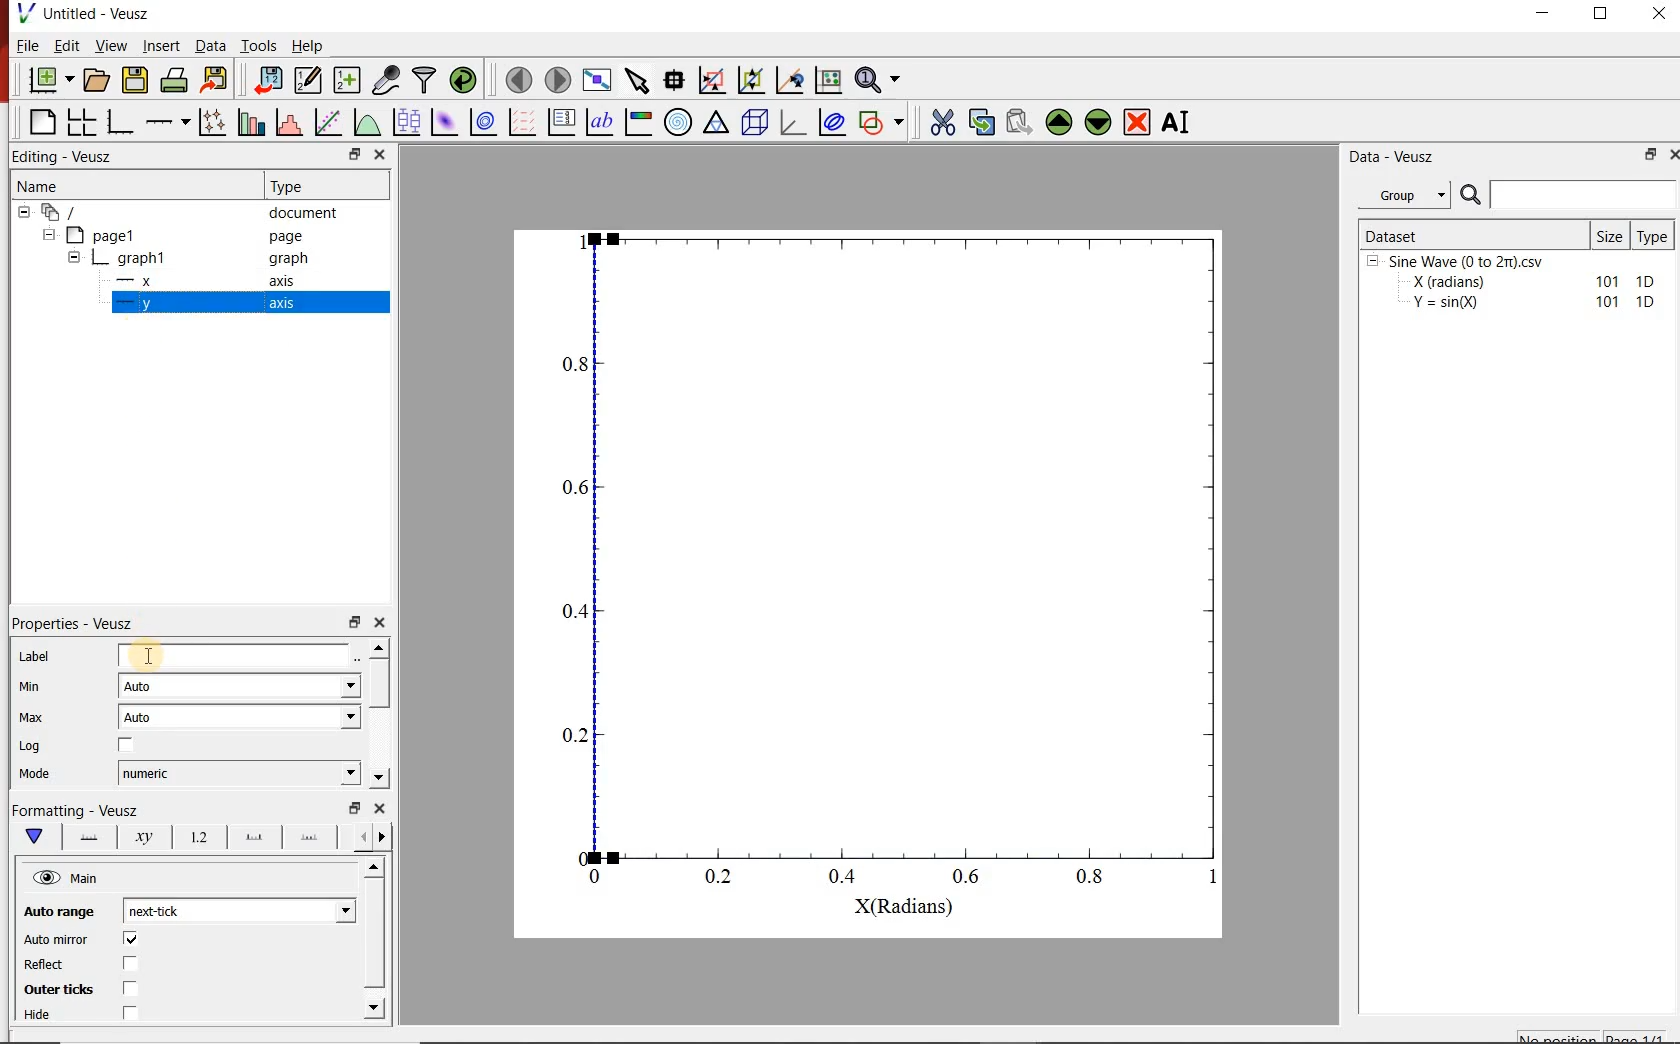 The height and width of the screenshot is (1044, 1680). What do you see at coordinates (56, 940) in the screenshot?
I see `Auto mirror` at bounding box center [56, 940].